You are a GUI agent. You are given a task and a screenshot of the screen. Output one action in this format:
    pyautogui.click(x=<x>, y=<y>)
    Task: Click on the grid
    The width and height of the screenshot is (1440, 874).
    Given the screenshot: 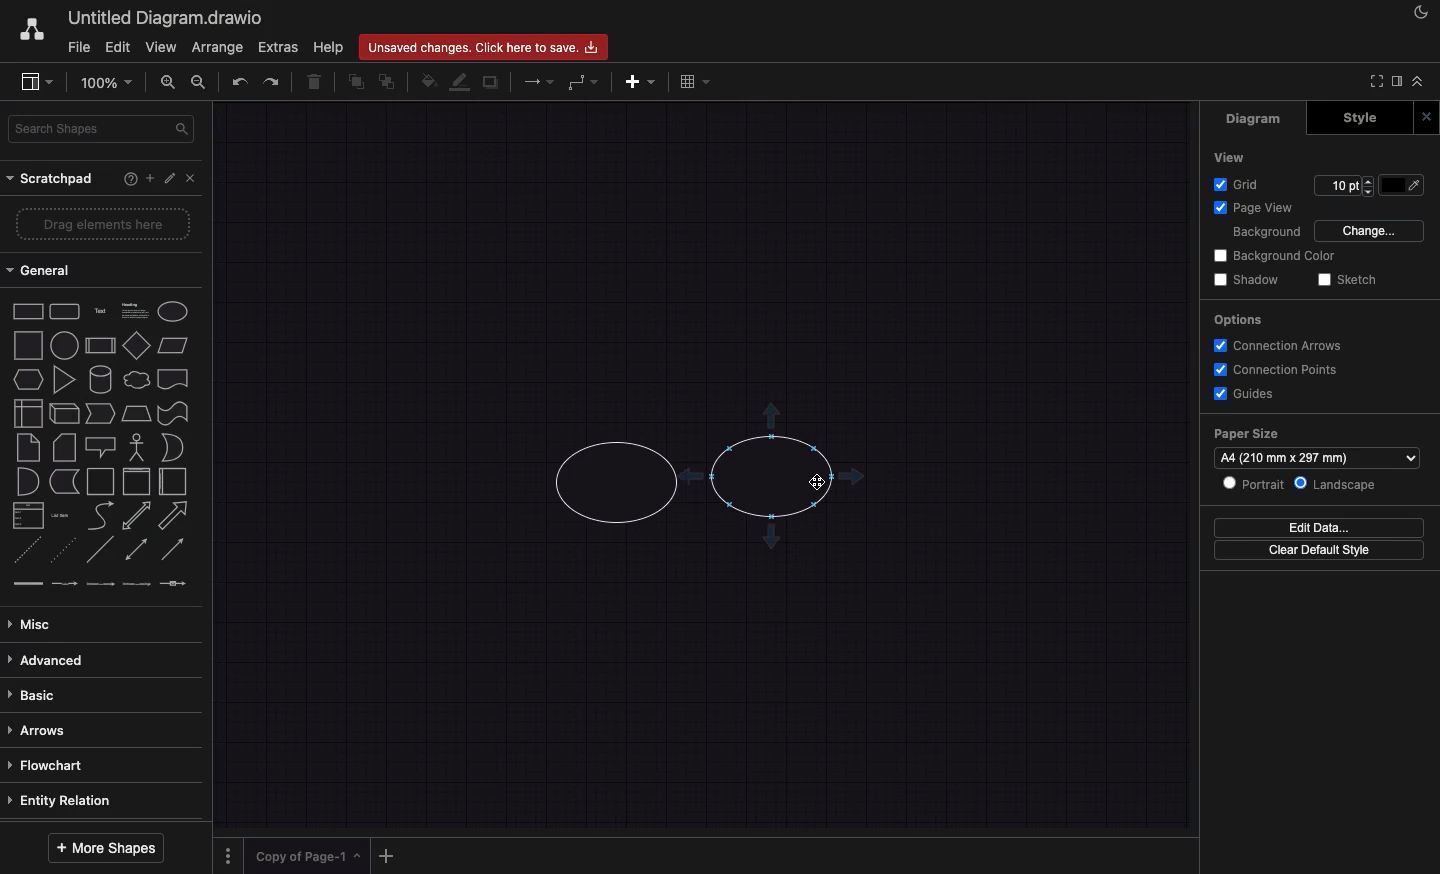 What is the action you would take?
    pyautogui.click(x=1237, y=186)
    